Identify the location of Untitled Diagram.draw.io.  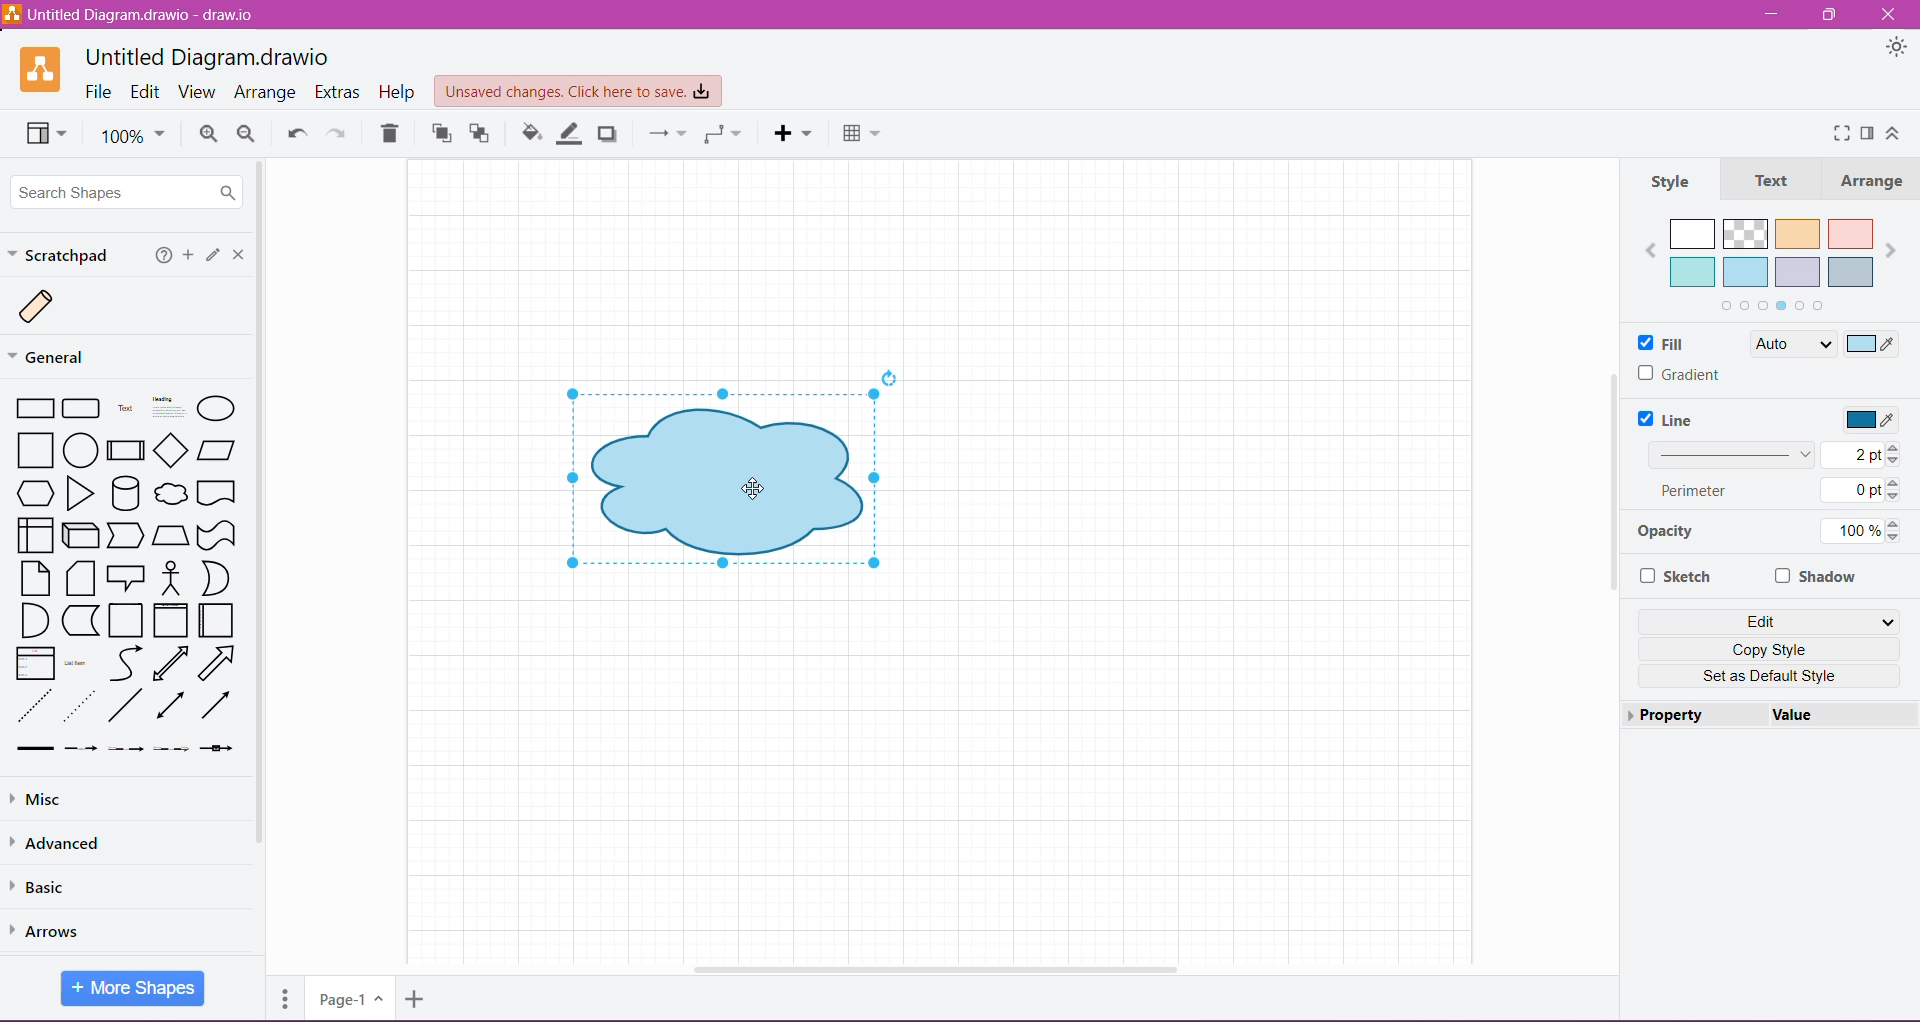
(208, 55).